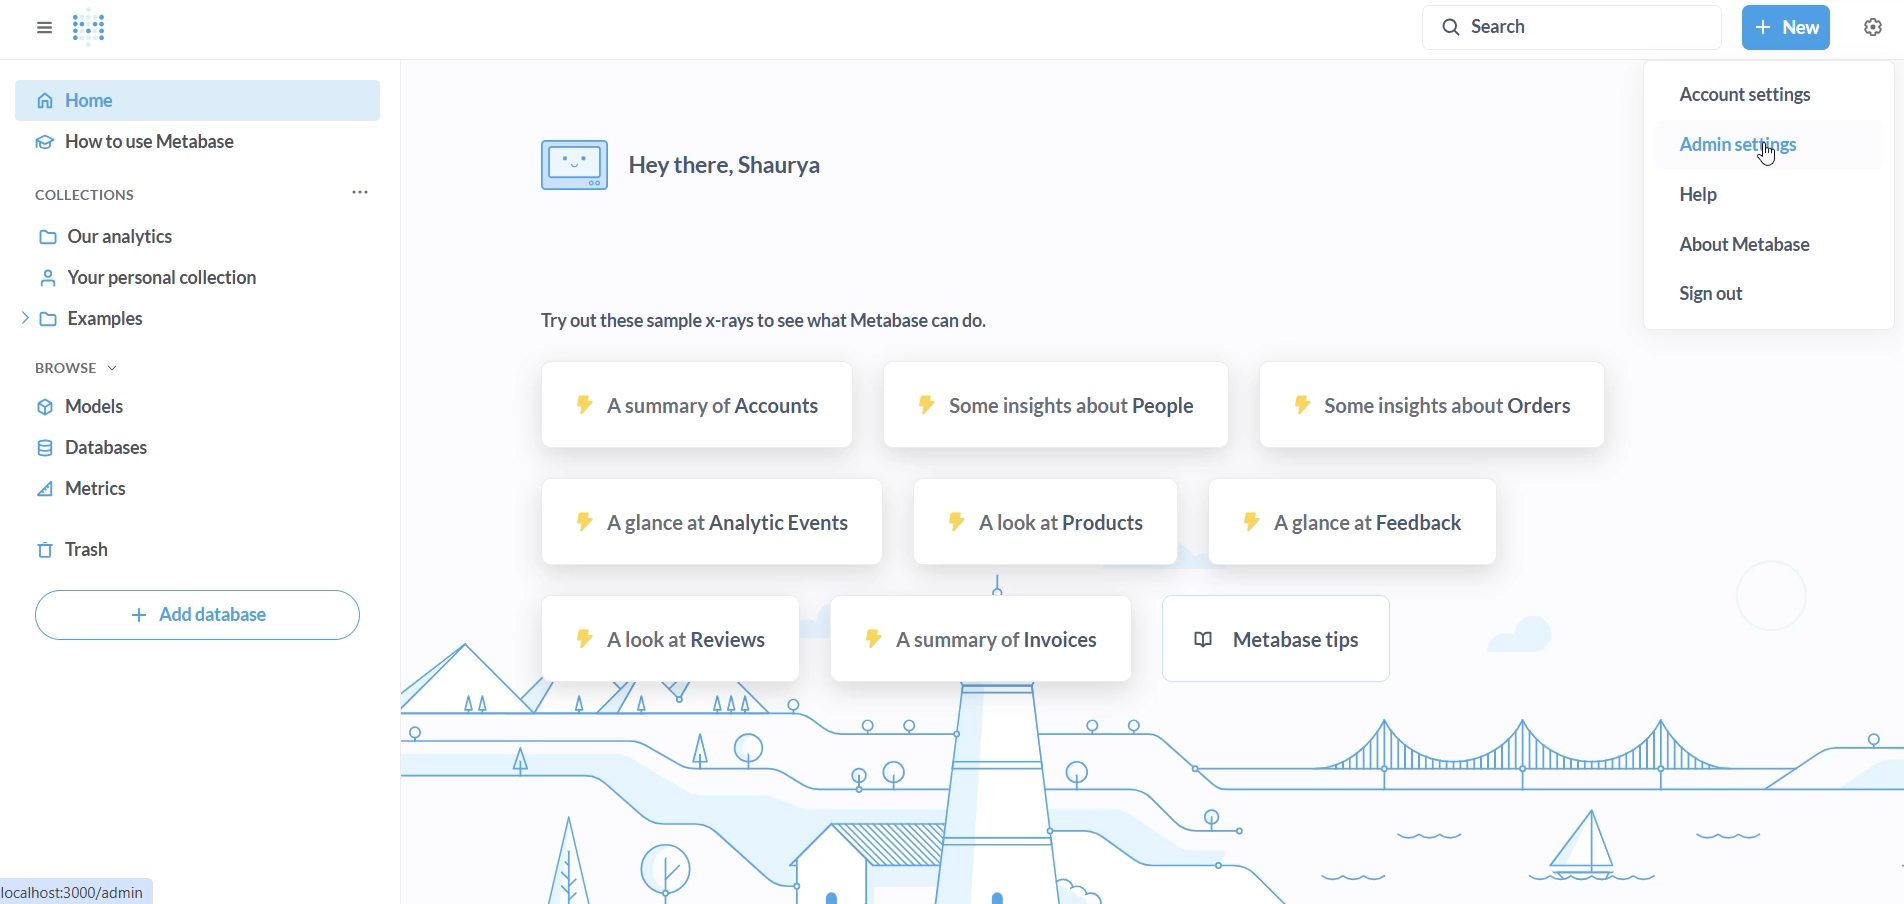 Image resolution: width=1904 pixels, height=904 pixels. Describe the element at coordinates (76, 890) in the screenshot. I see `ocalhost:3000/admin` at that location.